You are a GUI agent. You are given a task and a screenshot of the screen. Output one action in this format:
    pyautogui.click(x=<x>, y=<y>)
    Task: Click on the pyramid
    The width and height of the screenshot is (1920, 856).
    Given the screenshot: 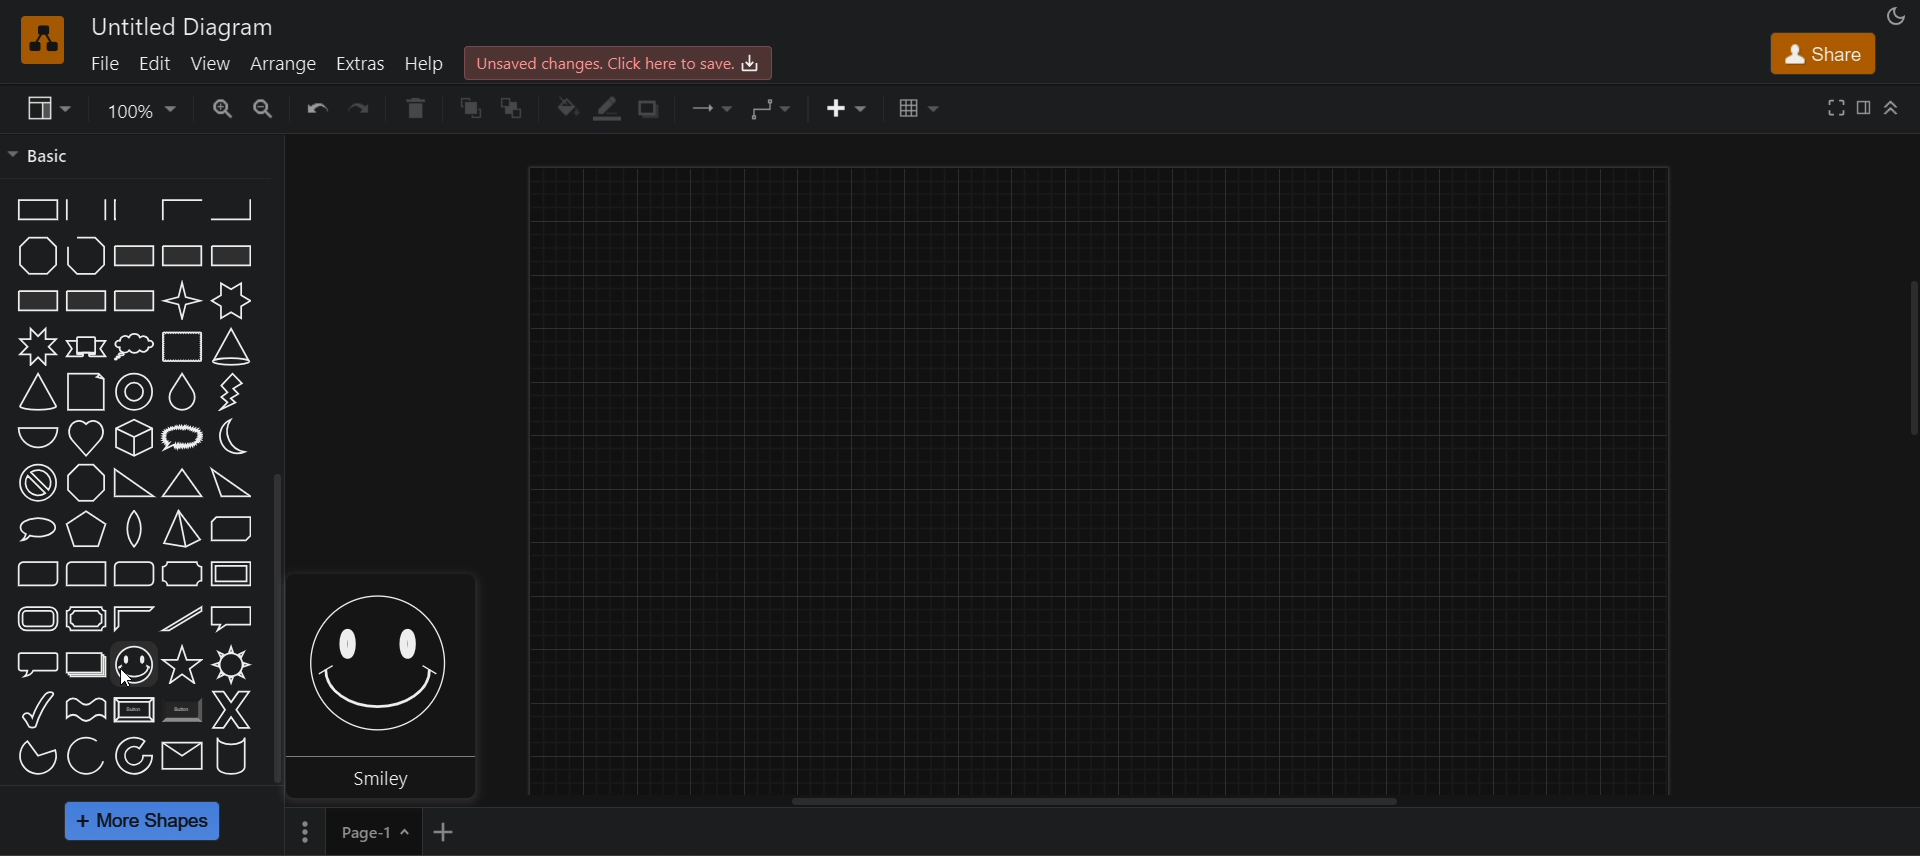 What is the action you would take?
    pyautogui.click(x=180, y=530)
    